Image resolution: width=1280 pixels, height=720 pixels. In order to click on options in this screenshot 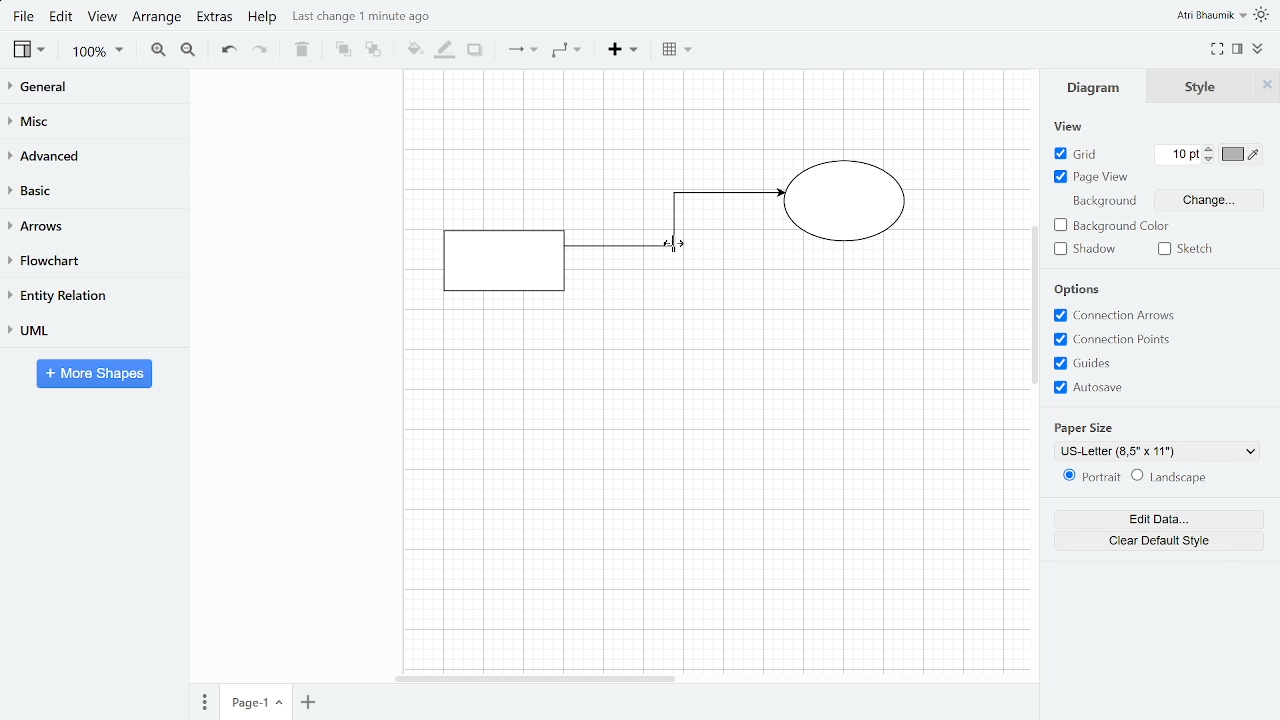, I will do `click(1078, 290)`.